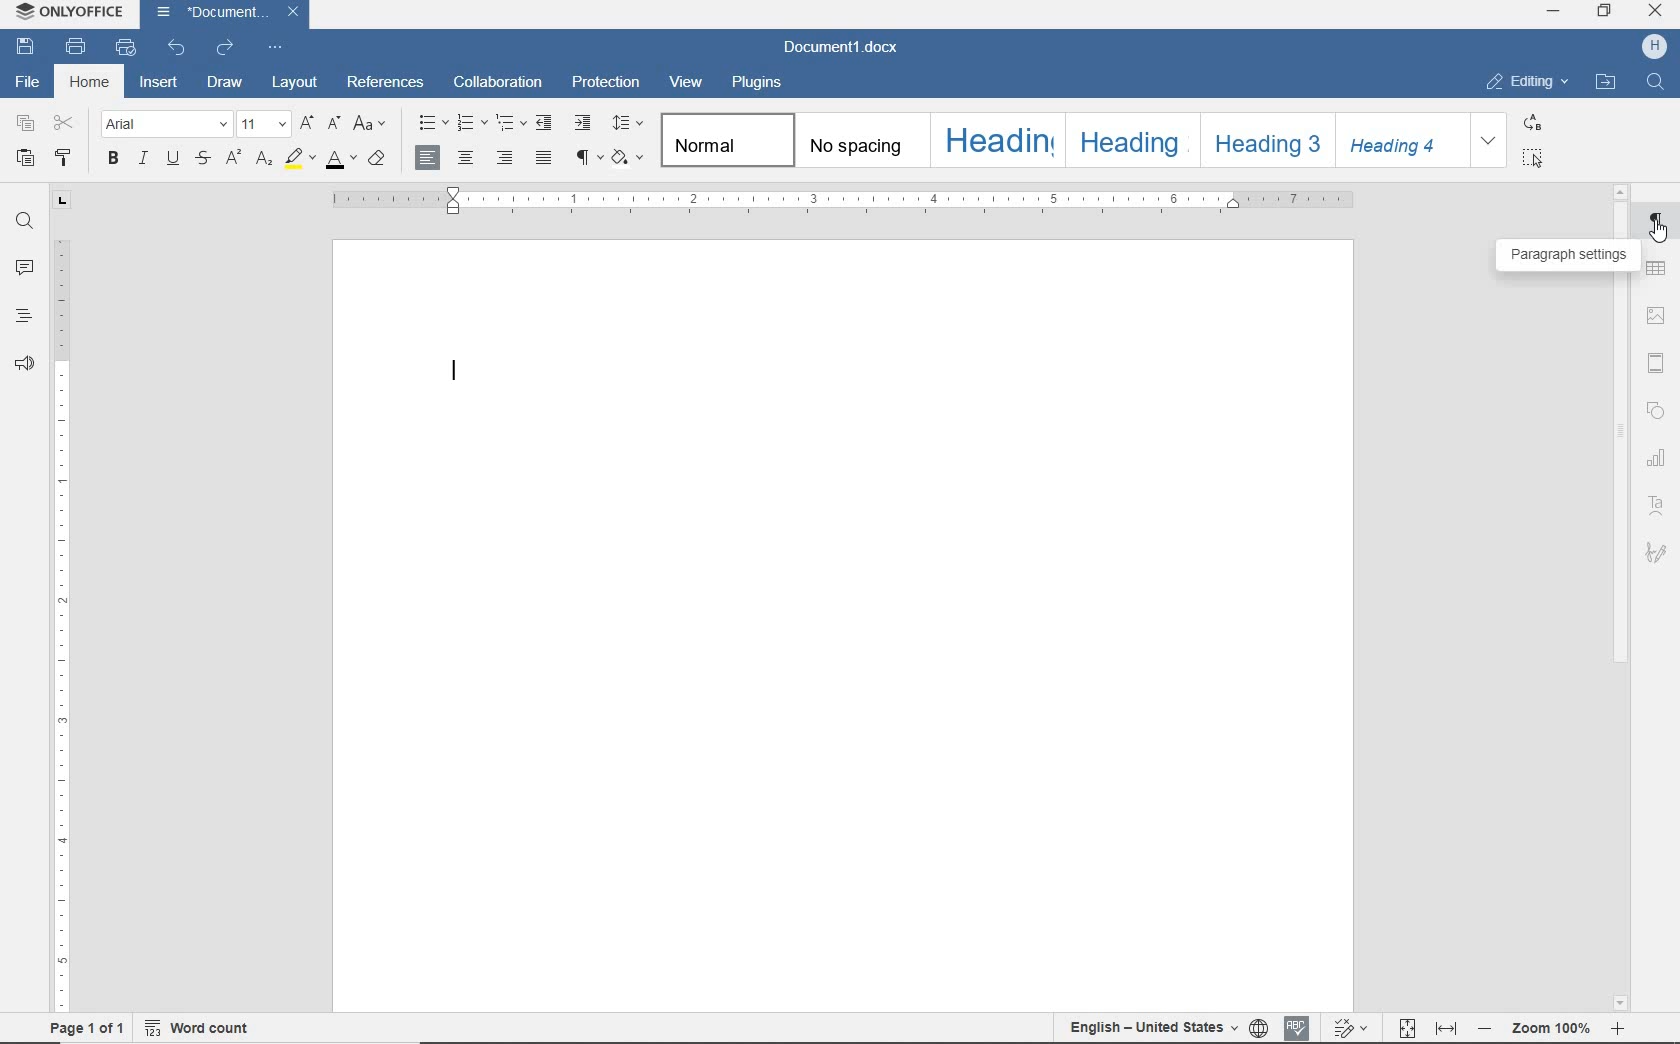 This screenshot has width=1680, height=1044. What do you see at coordinates (163, 124) in the screenshot?
I see `font` at bounding box center [163, 124].